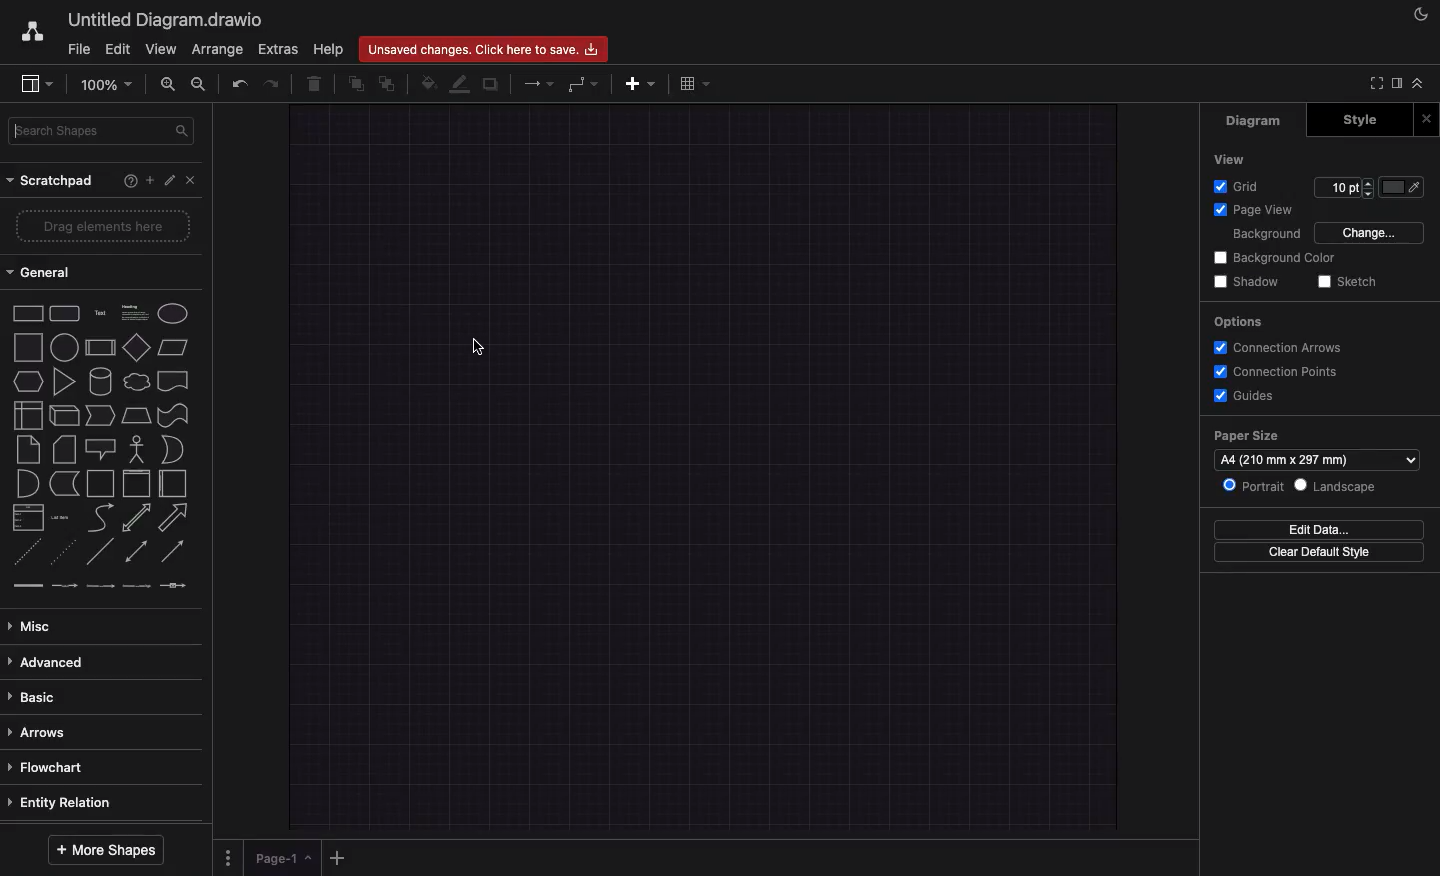 The height and width of the screenshot is (876, 1440). What do you see at coordinates (461, 85) in the screenshot?
I see `Line color` at bounding box center [461, 85].